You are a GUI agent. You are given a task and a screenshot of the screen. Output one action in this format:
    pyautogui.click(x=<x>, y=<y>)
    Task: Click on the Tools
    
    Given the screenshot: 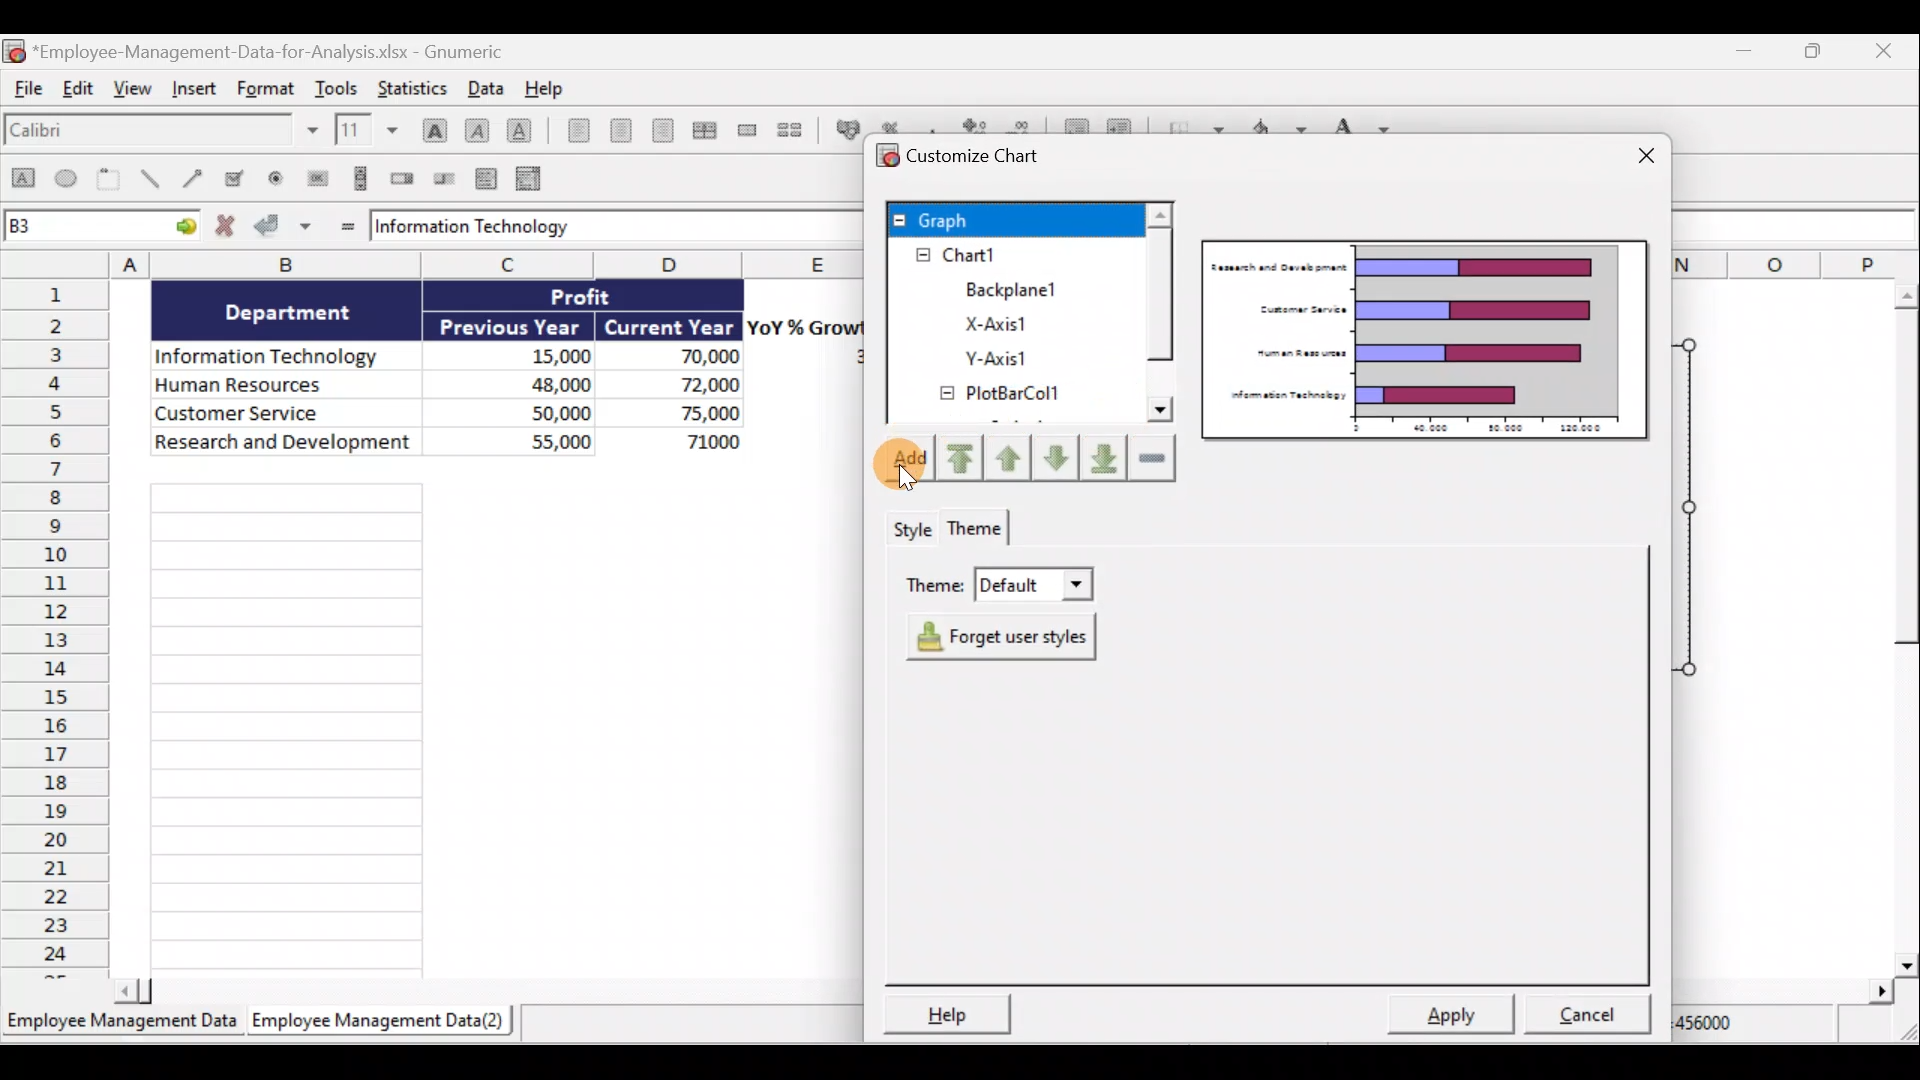 What is the action you would take?
    pyautogui.click(x=340, y=86)
    